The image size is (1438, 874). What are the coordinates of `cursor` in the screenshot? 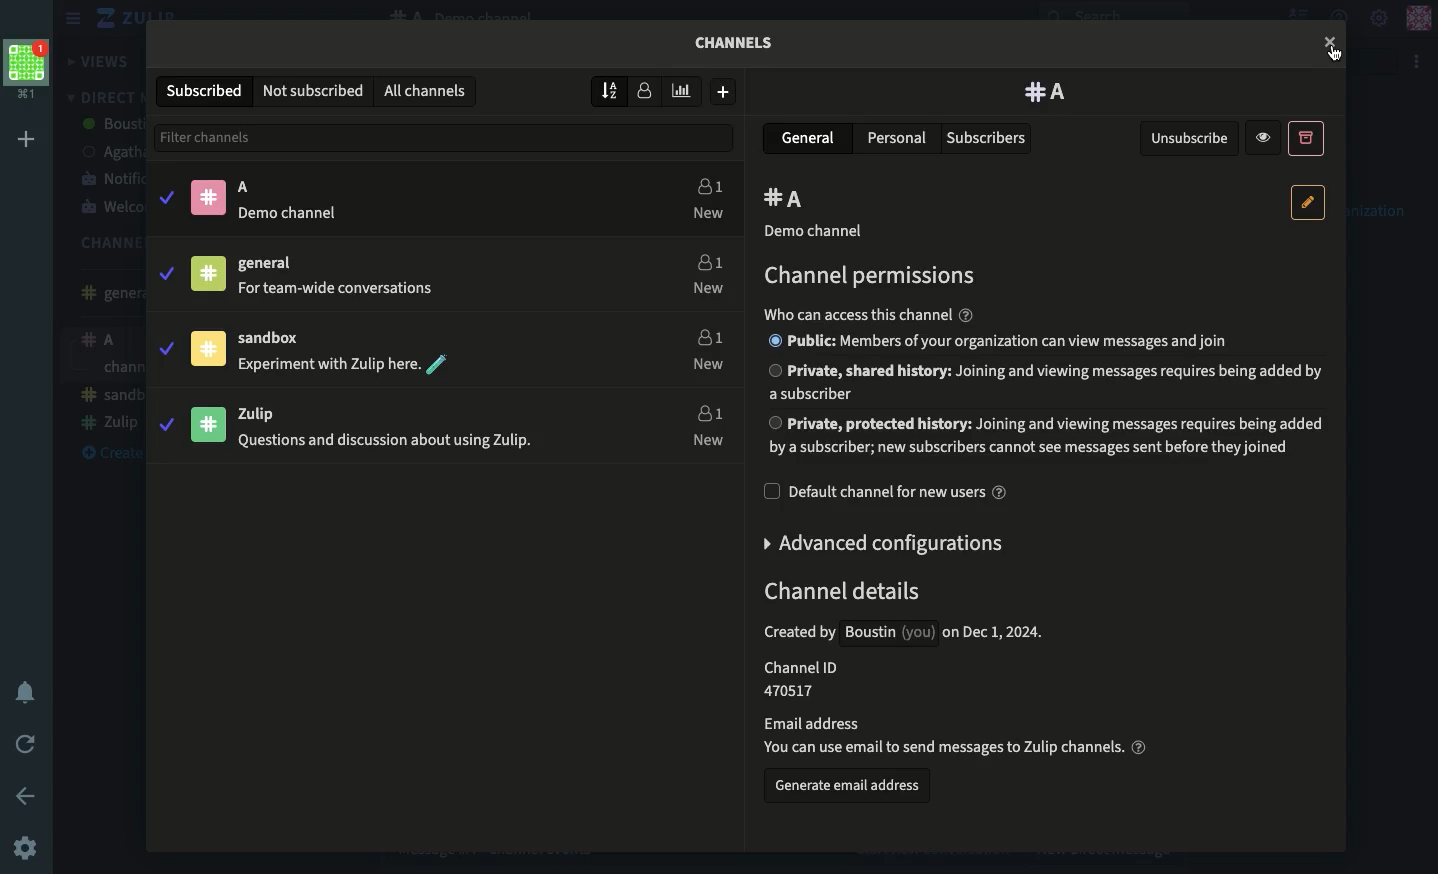 It's located at (1336, 54).